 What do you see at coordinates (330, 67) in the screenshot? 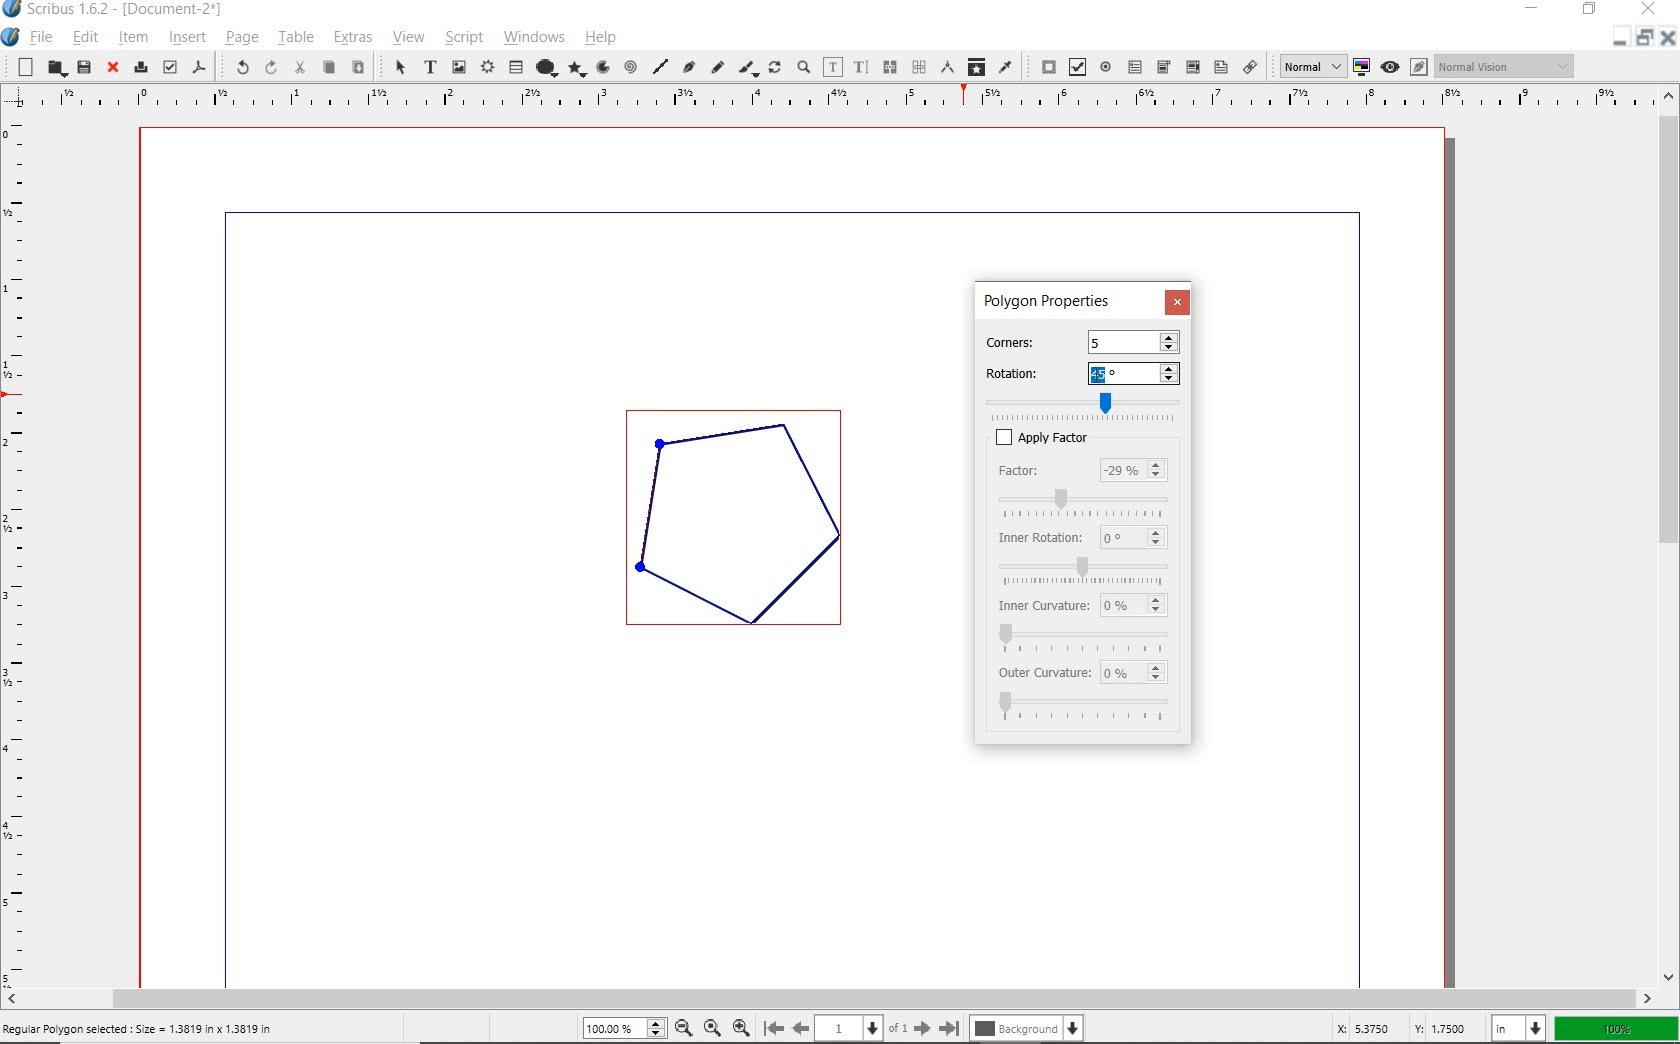
I see `copy` at bounding box center [330, 67].